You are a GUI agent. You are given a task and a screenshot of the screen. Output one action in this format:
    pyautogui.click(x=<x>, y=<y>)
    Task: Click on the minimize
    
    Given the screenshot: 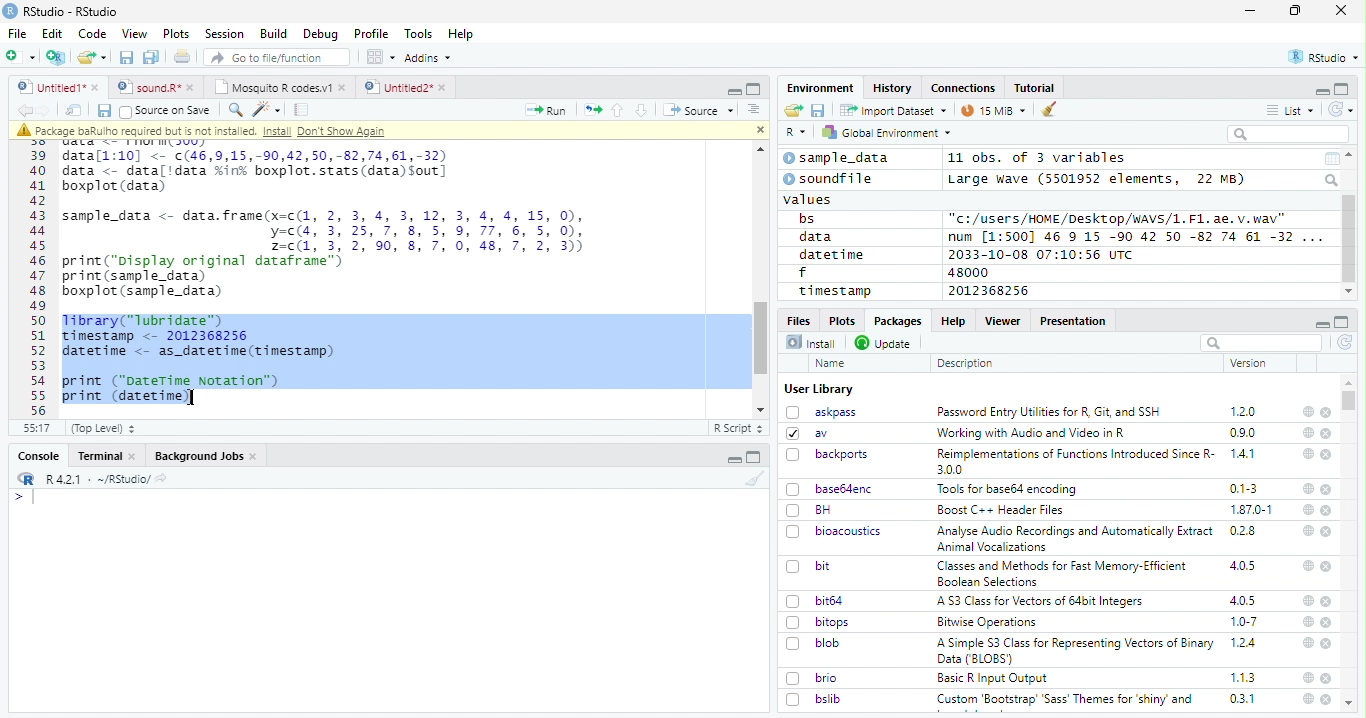 What is the action you would take?
    pyautogui.click(x=736, y=457)
    